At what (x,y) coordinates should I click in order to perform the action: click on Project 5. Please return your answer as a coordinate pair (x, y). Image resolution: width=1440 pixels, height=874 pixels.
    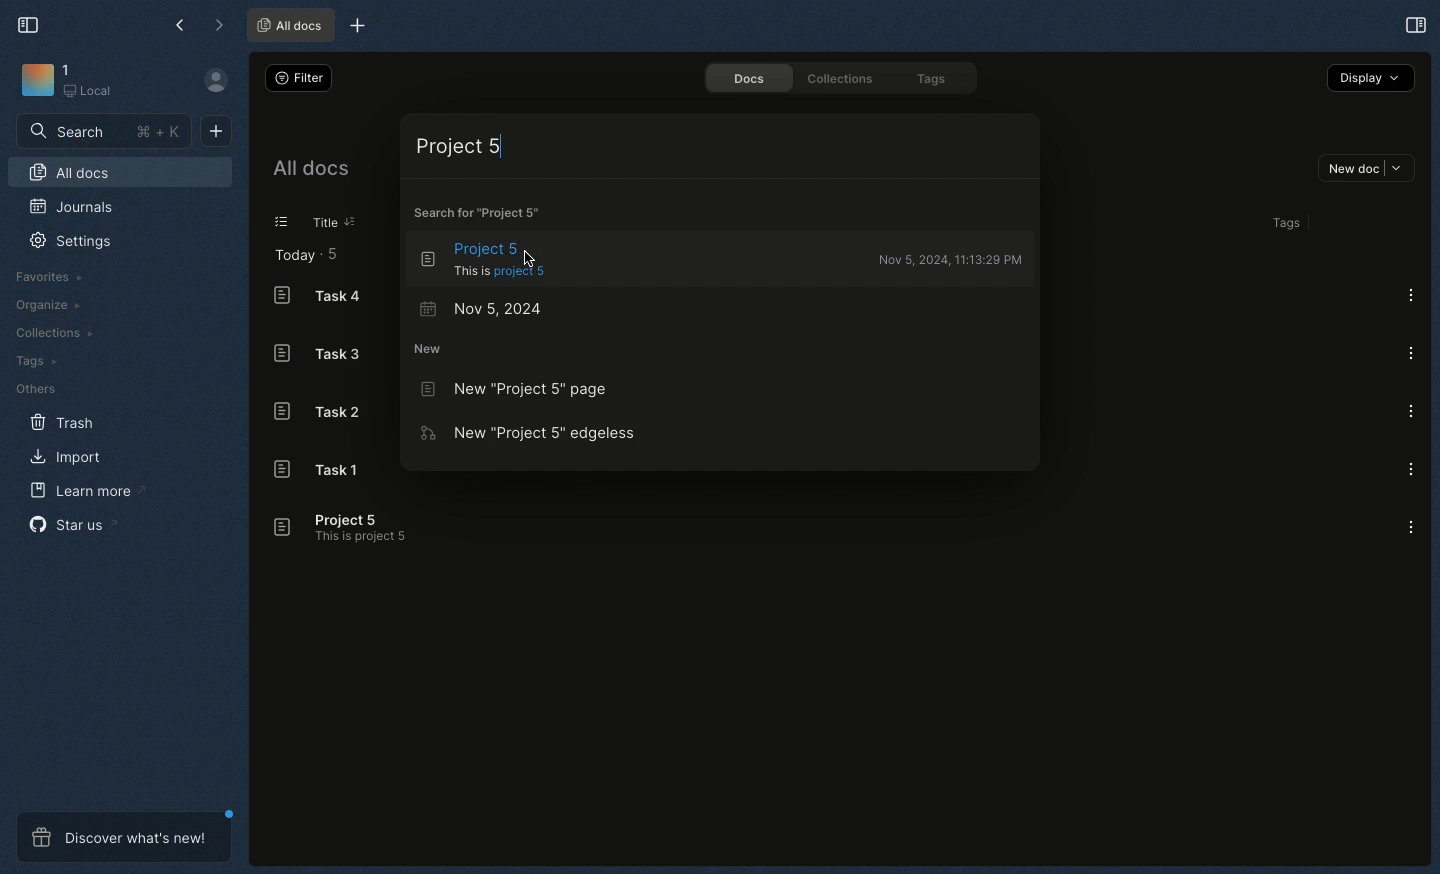
    Looking at the image, I should click on (471, 148).